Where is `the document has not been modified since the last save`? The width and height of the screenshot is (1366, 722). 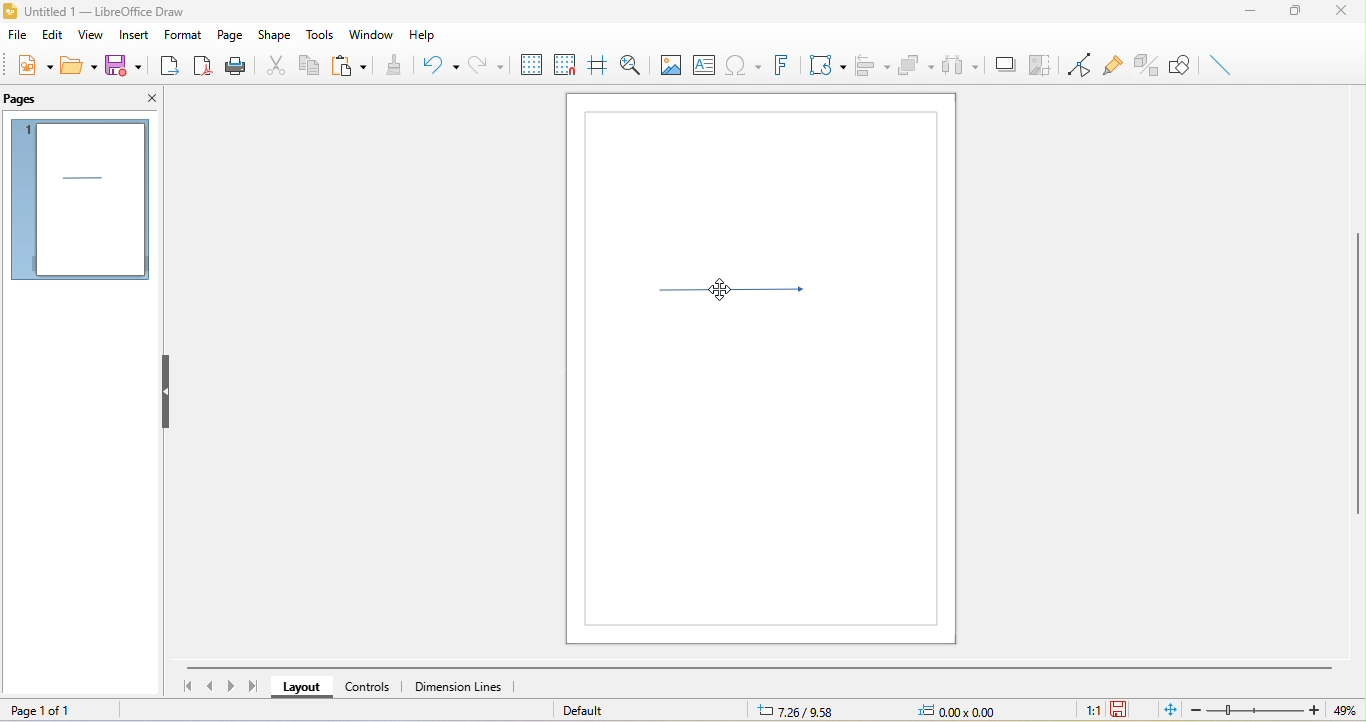
the document has not been modified since the last save is located at coordinates (1122, 710).